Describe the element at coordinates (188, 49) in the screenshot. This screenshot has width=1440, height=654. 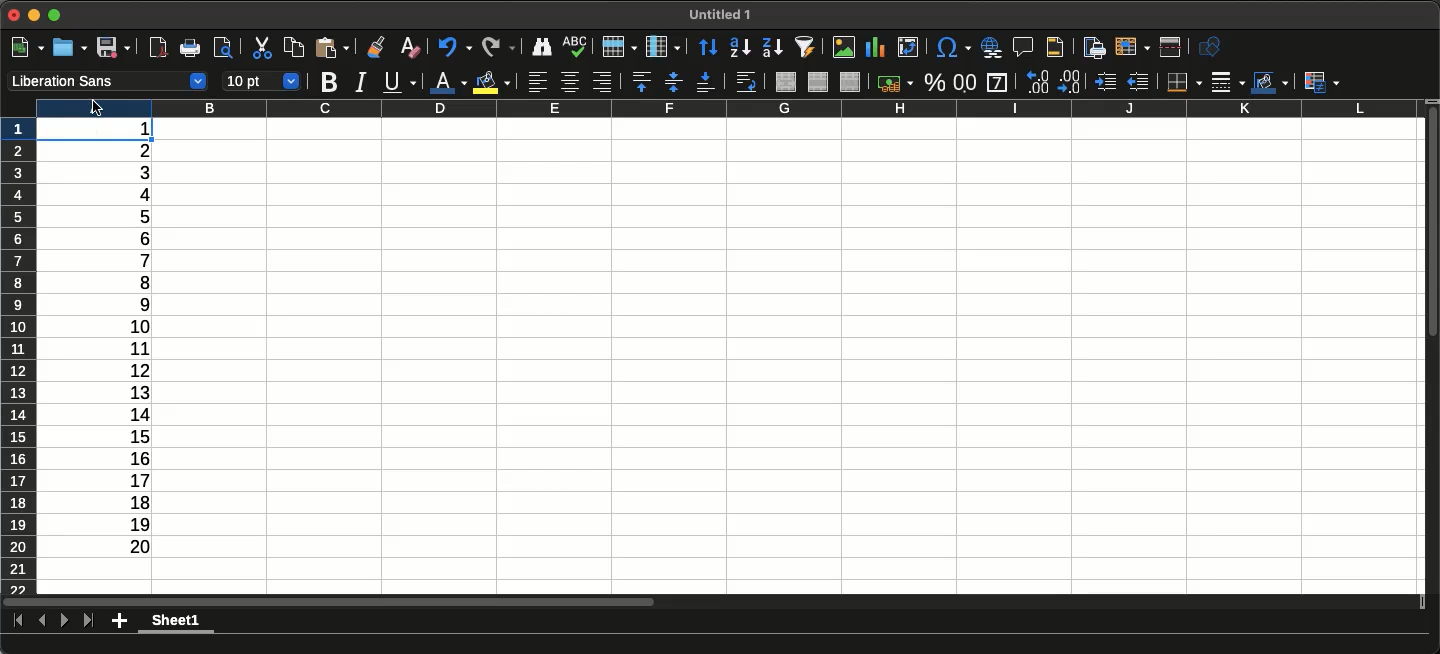
I see `Print` at that location.